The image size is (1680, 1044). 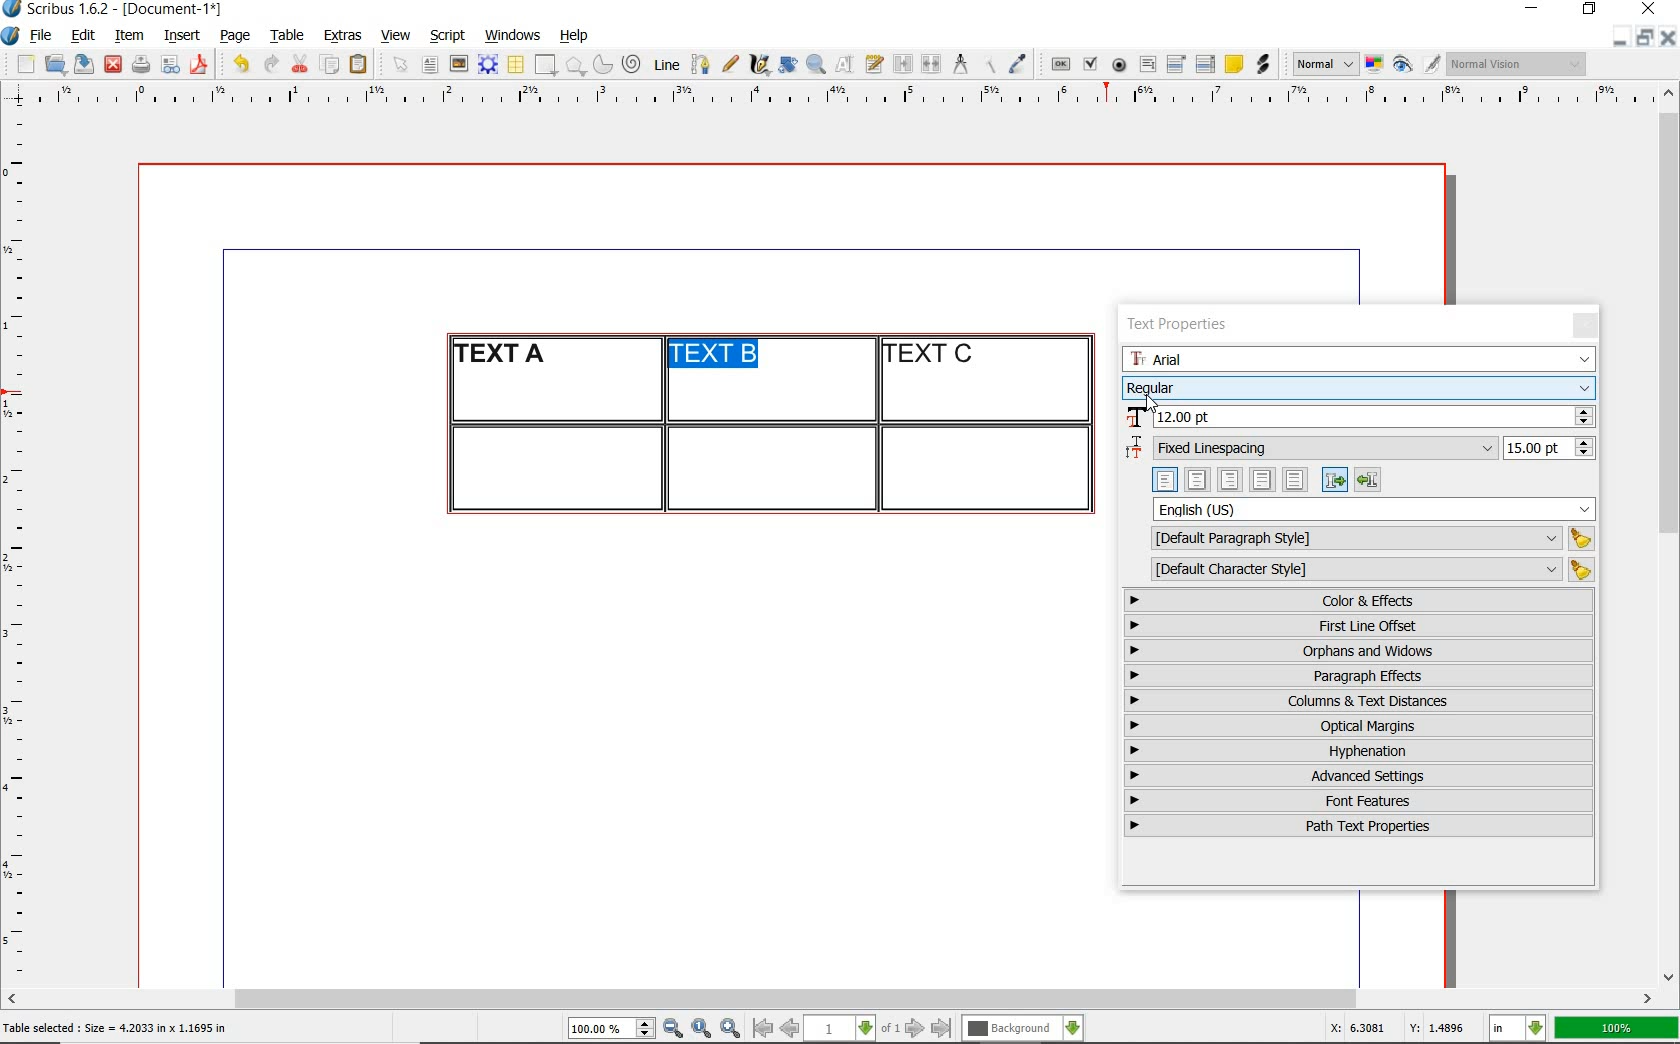 What do you see at coordinates (1266, 479) in the screenshot?
I see `text alignment` at bounding box center [1266, 479].